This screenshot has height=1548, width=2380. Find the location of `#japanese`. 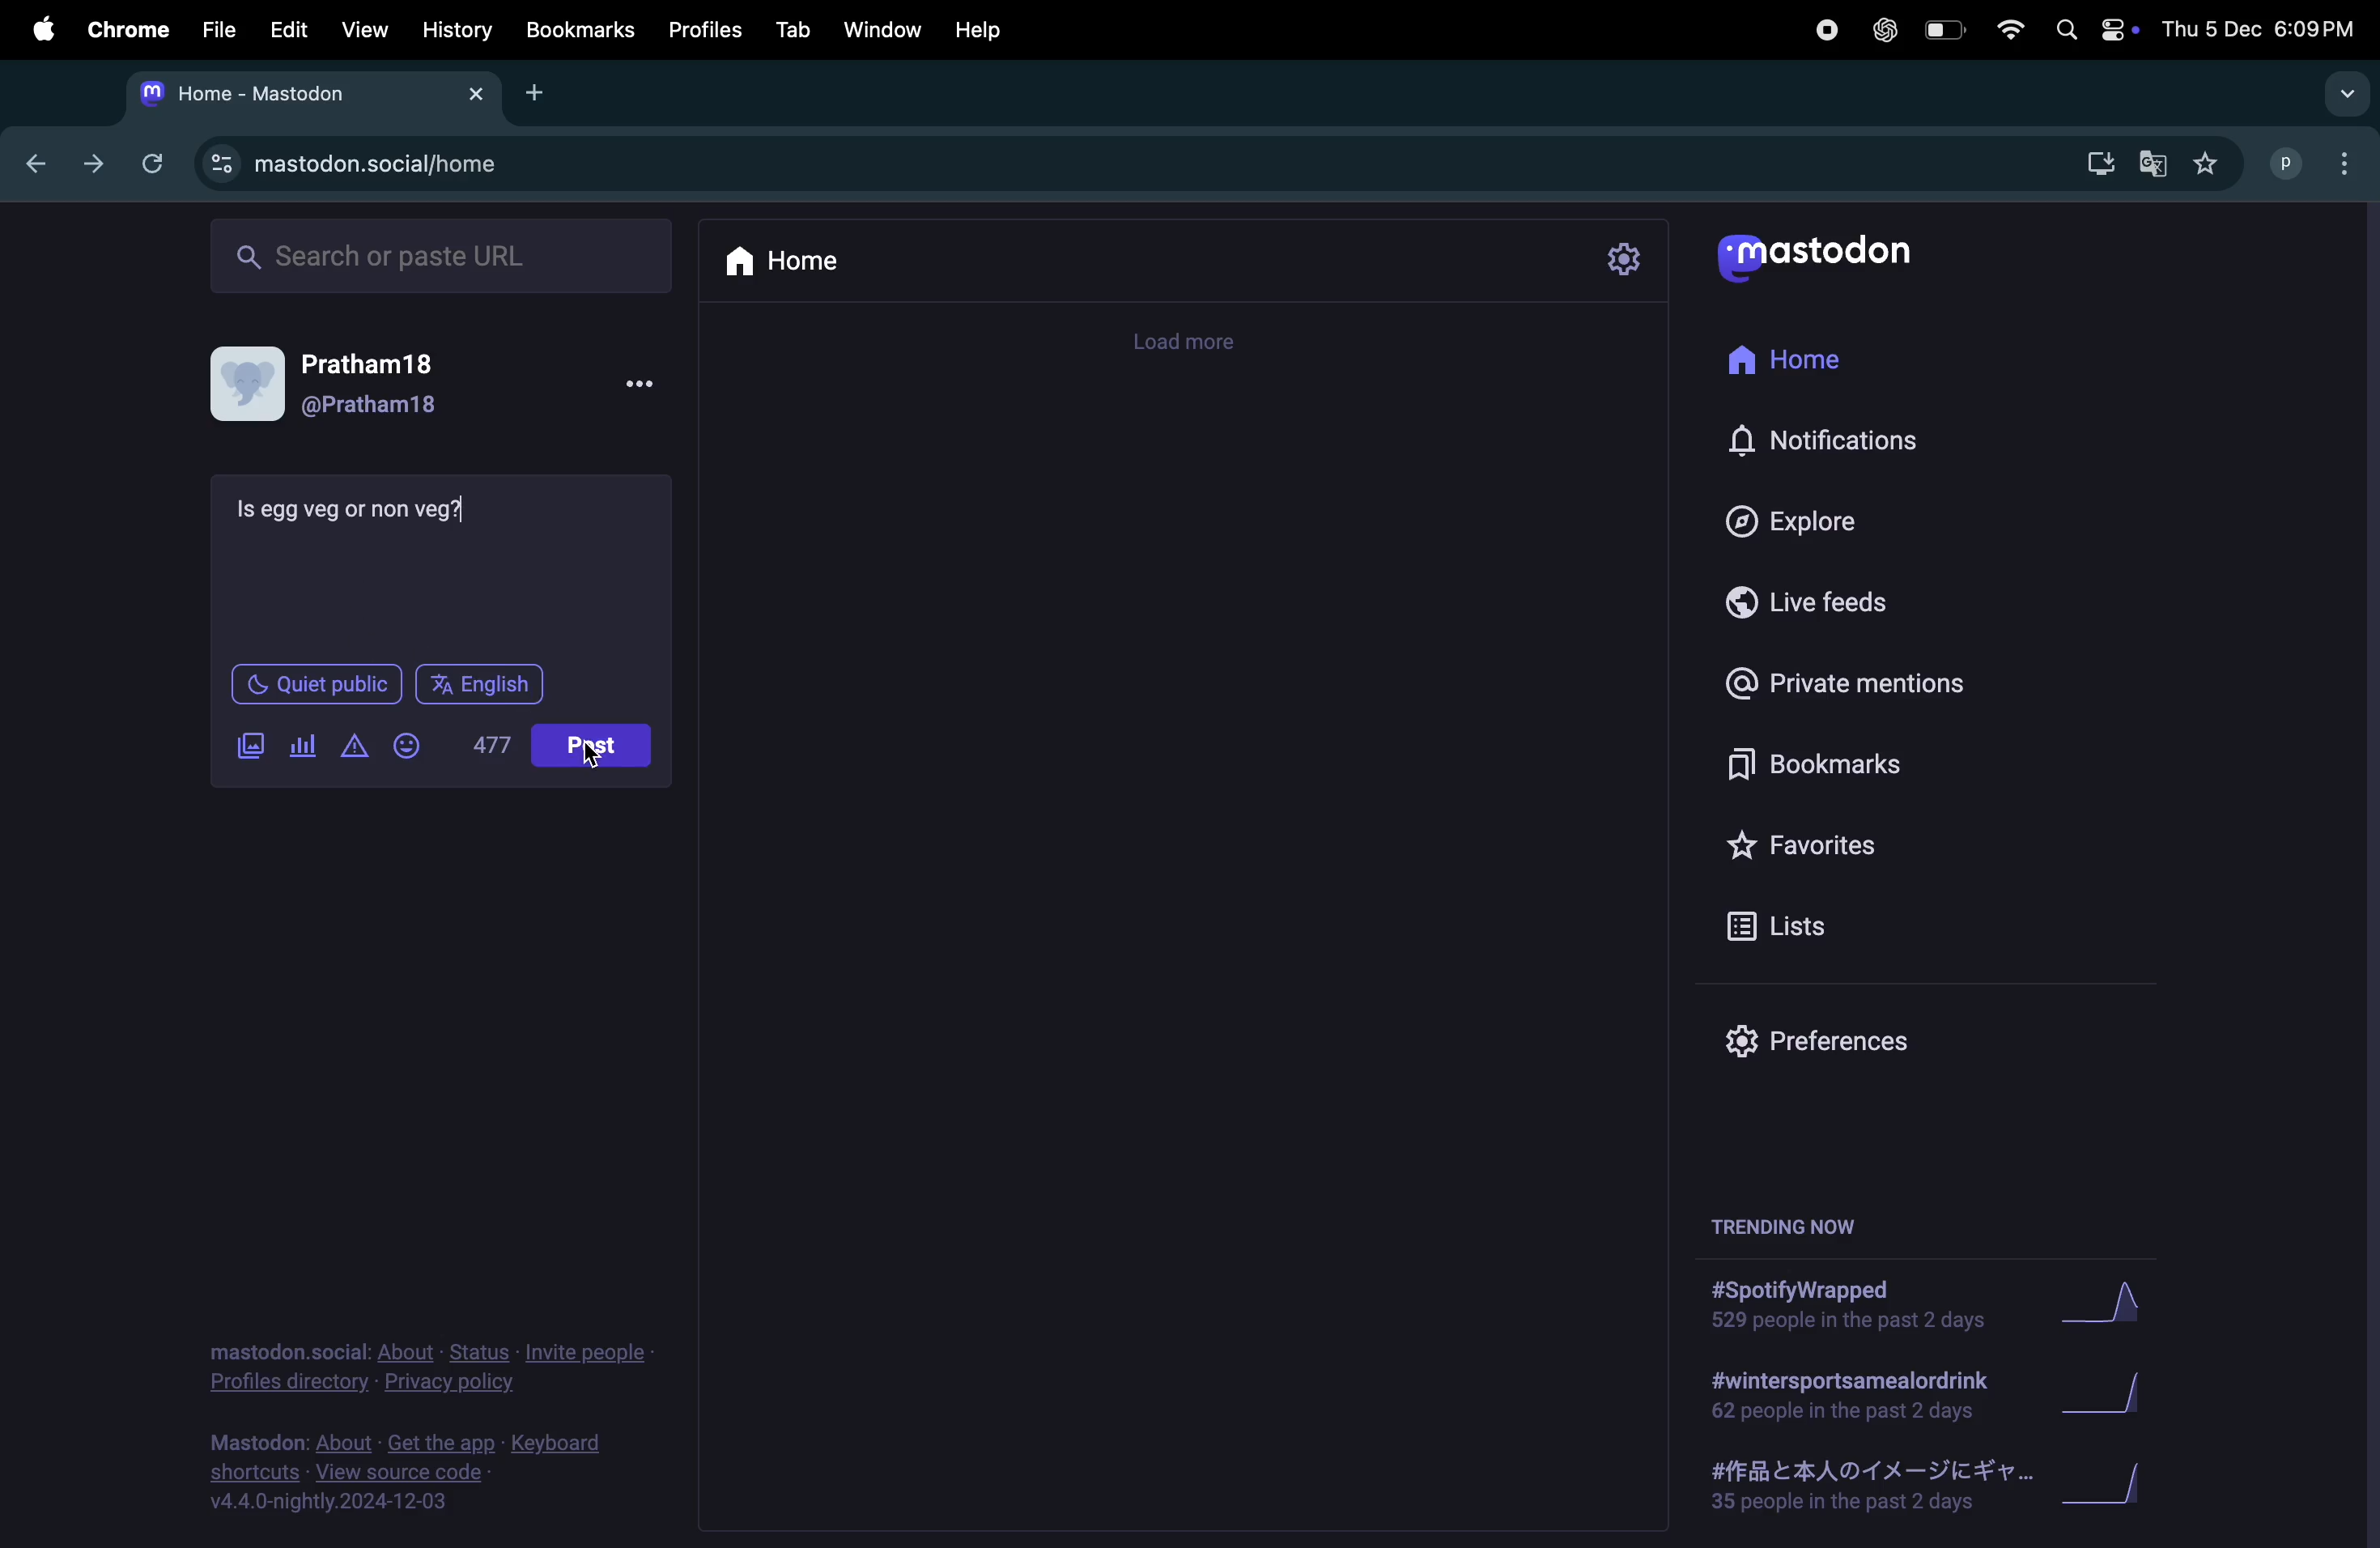

#japanese is located at coordinates (1860, 1489).